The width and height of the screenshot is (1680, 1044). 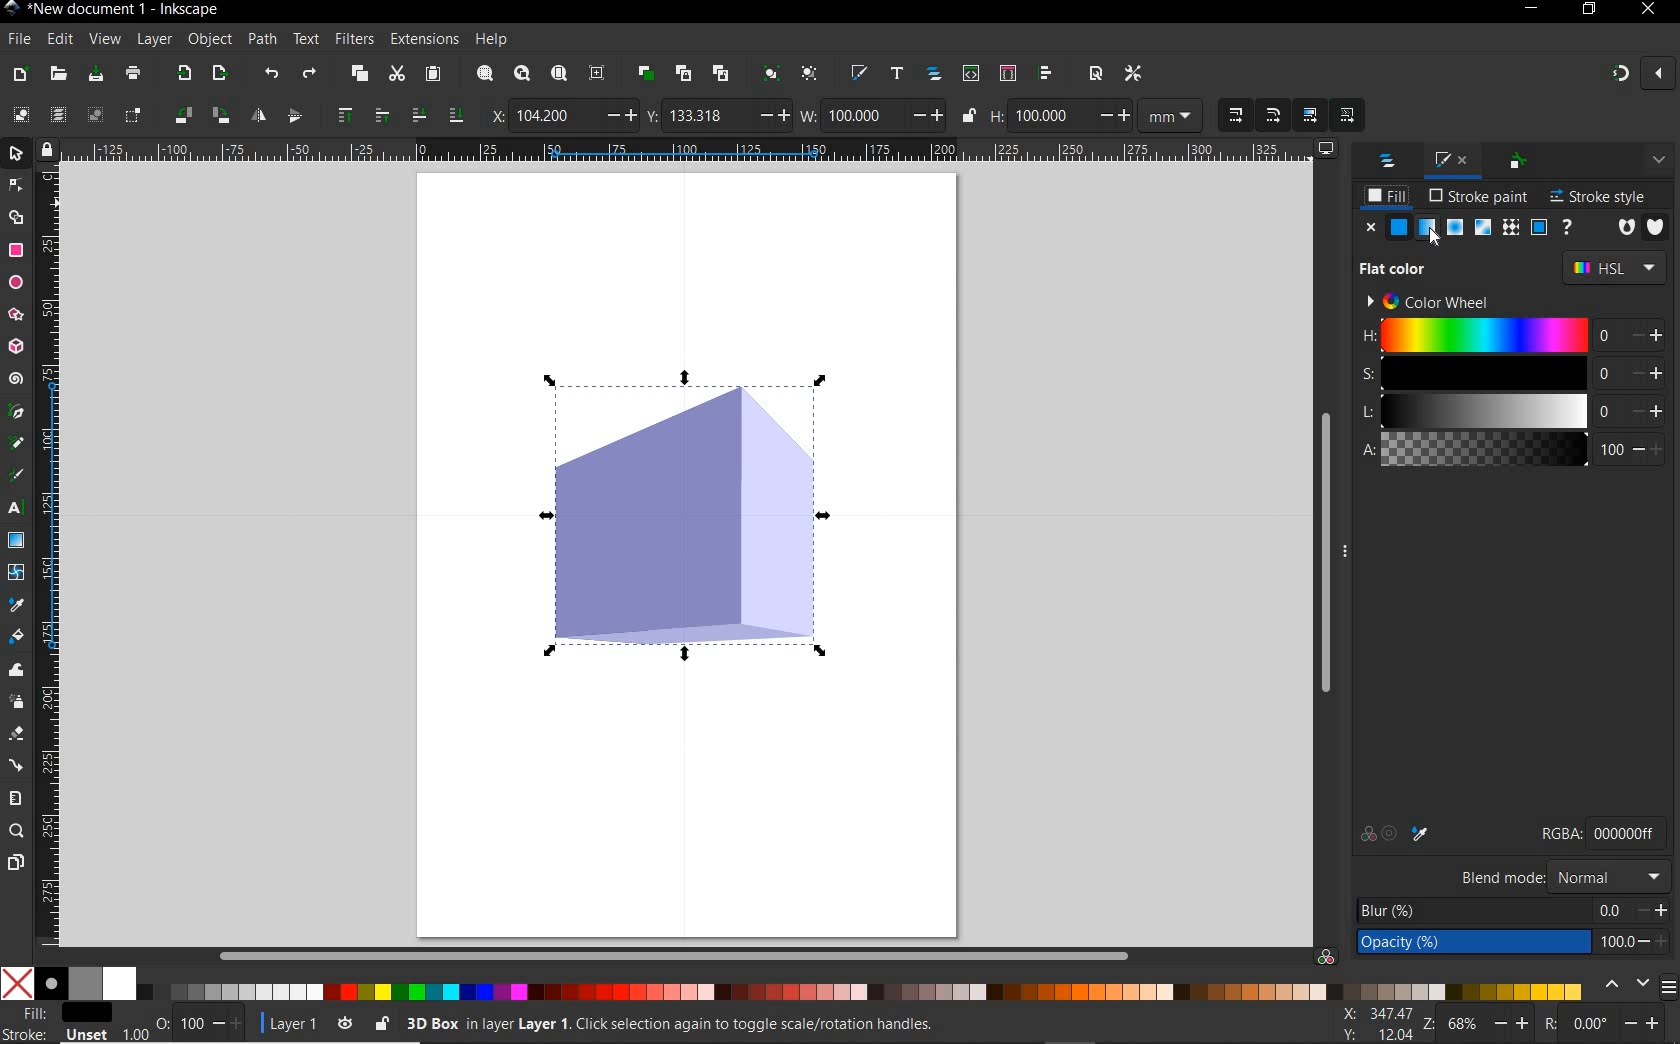 I want to click on WEIGHT OF SELECTION, so click(x=807, y=115).